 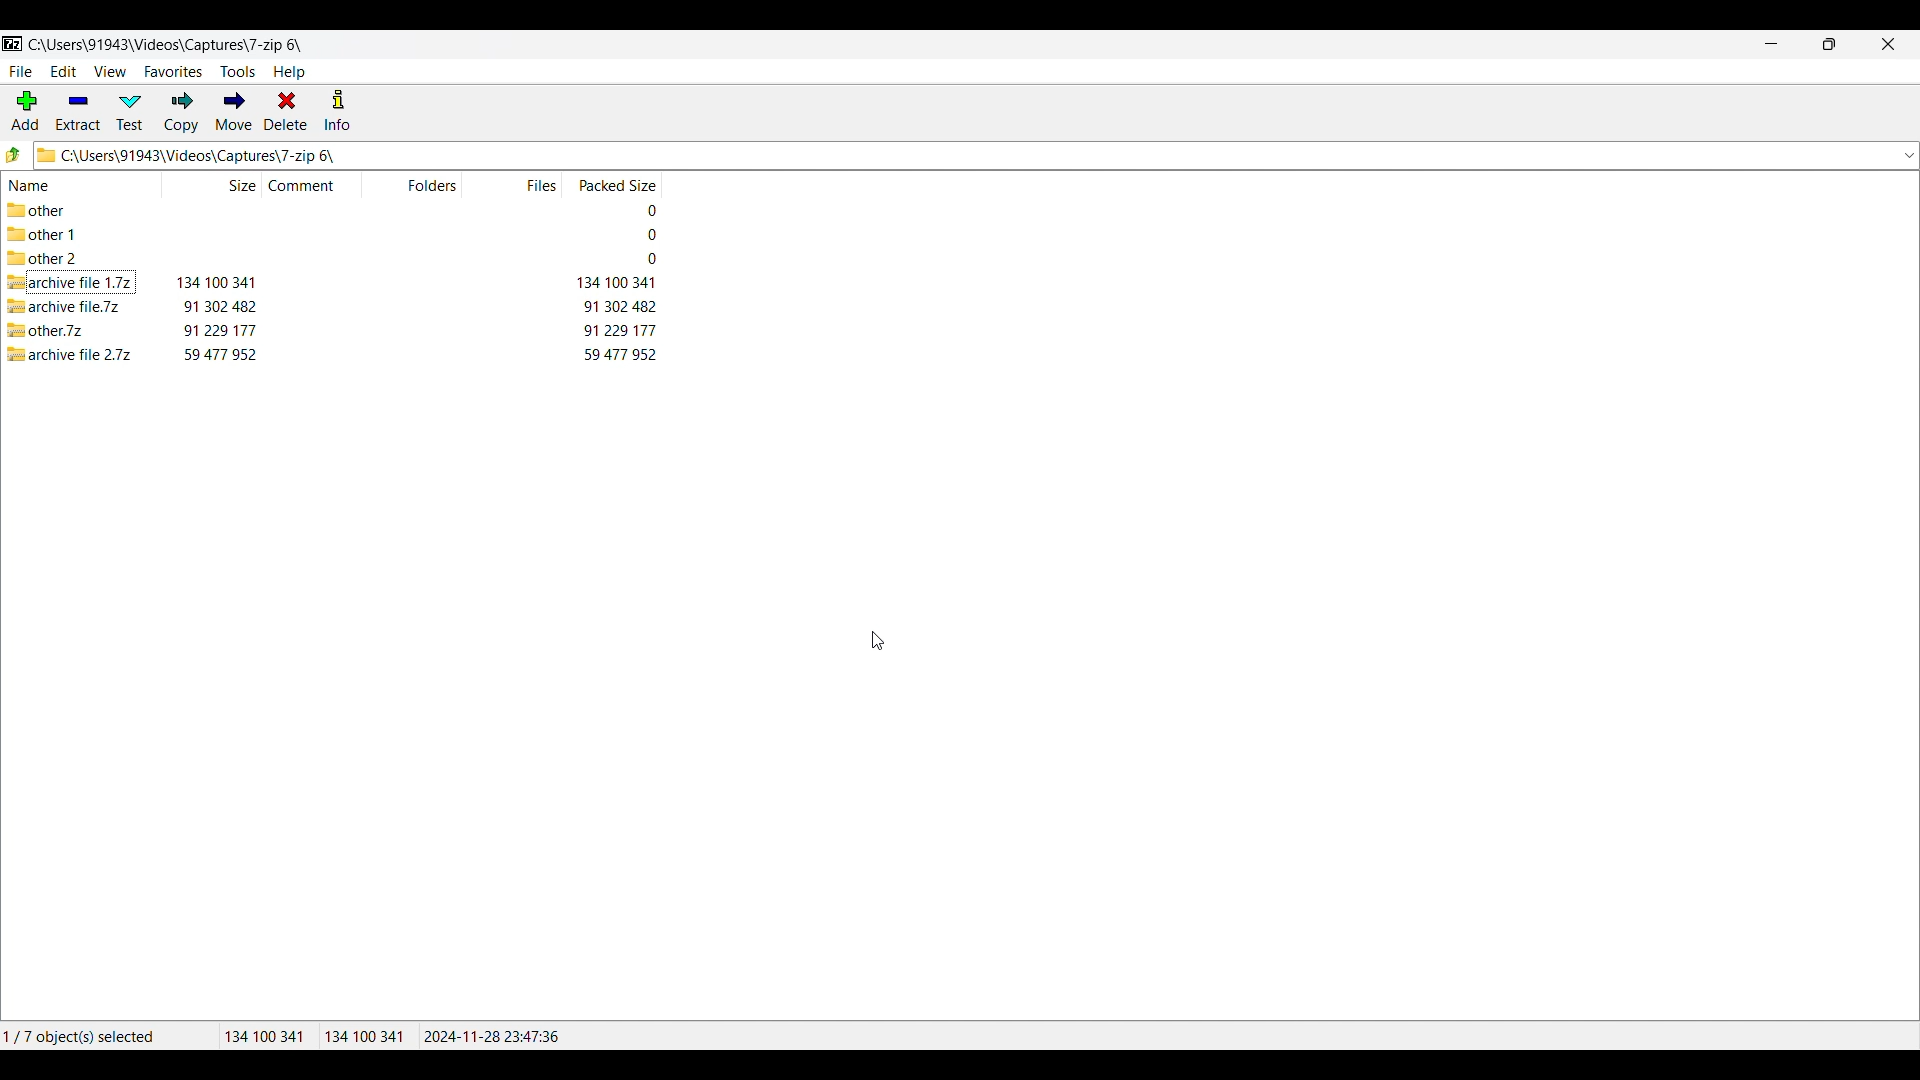 I want to click on Add, so click(x=25, y=110).